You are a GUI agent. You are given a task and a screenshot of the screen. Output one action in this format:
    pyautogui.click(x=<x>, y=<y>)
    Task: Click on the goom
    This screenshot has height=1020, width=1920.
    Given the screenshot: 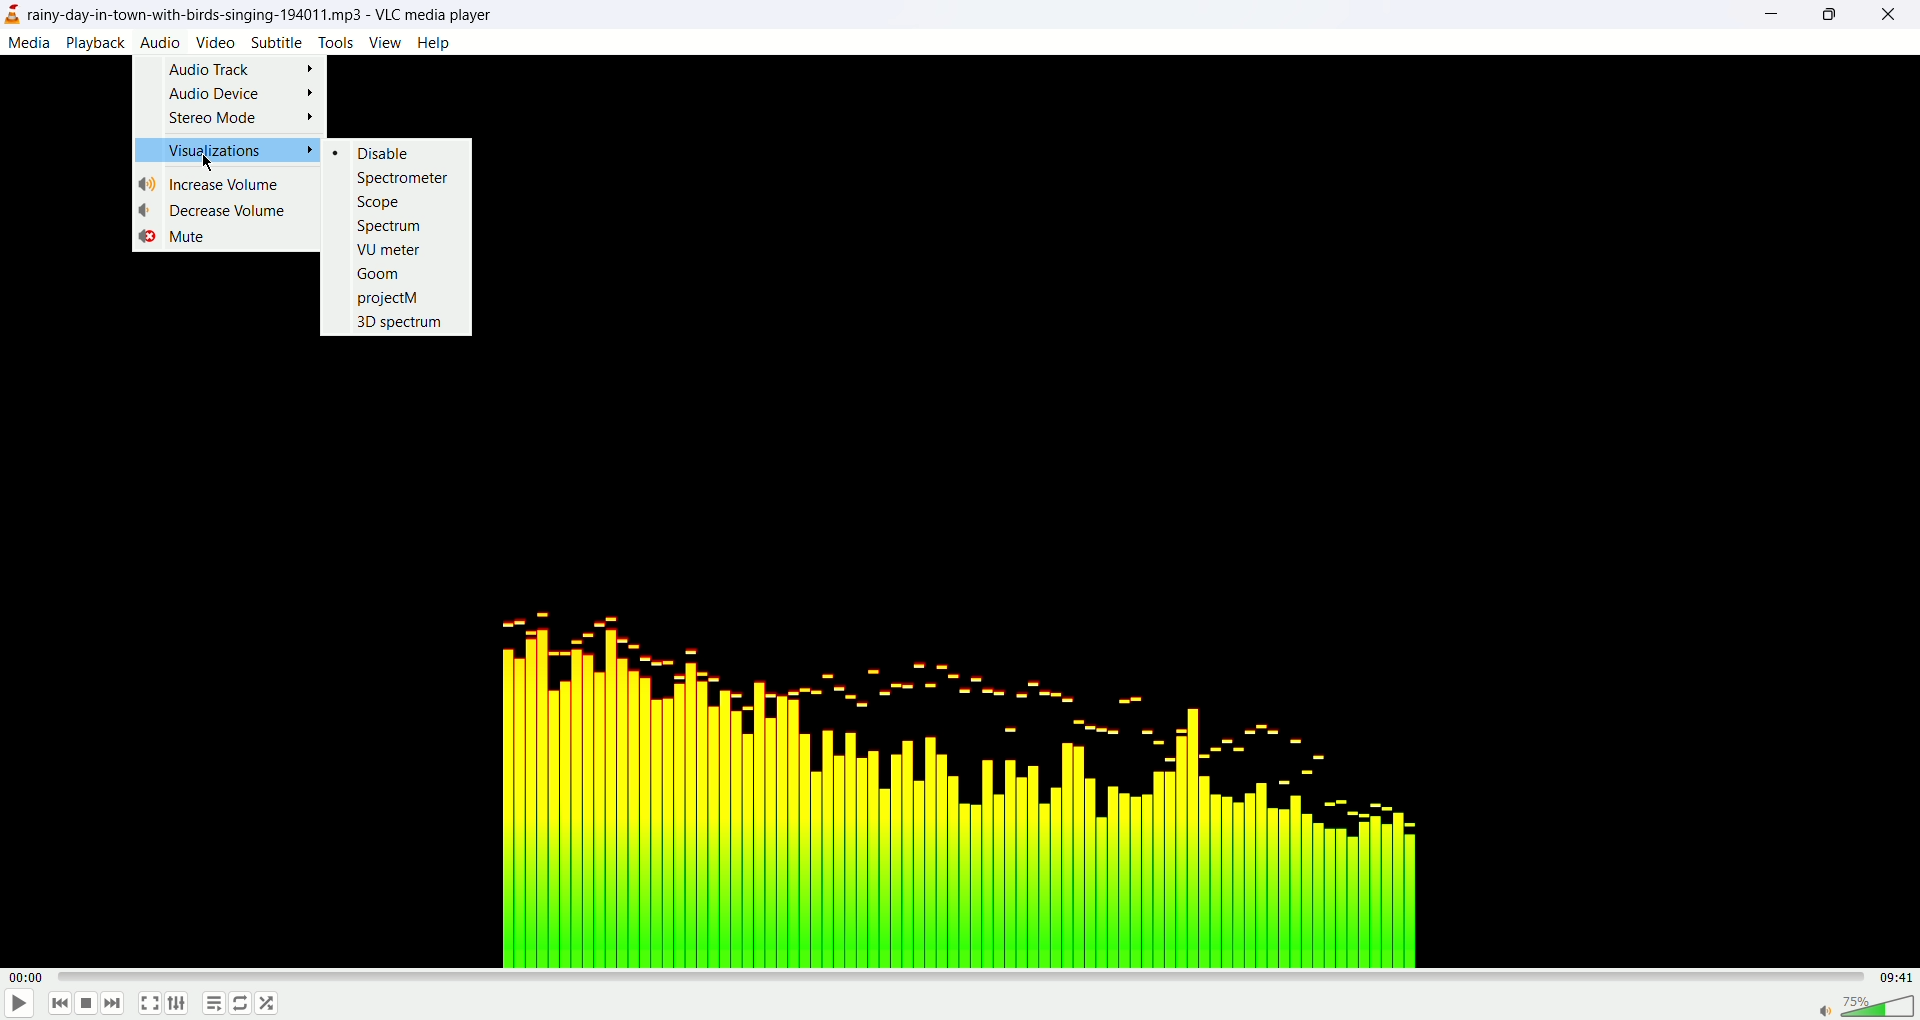 What is the action you would take?
    pyautogui.click(x=379, y=272)
    